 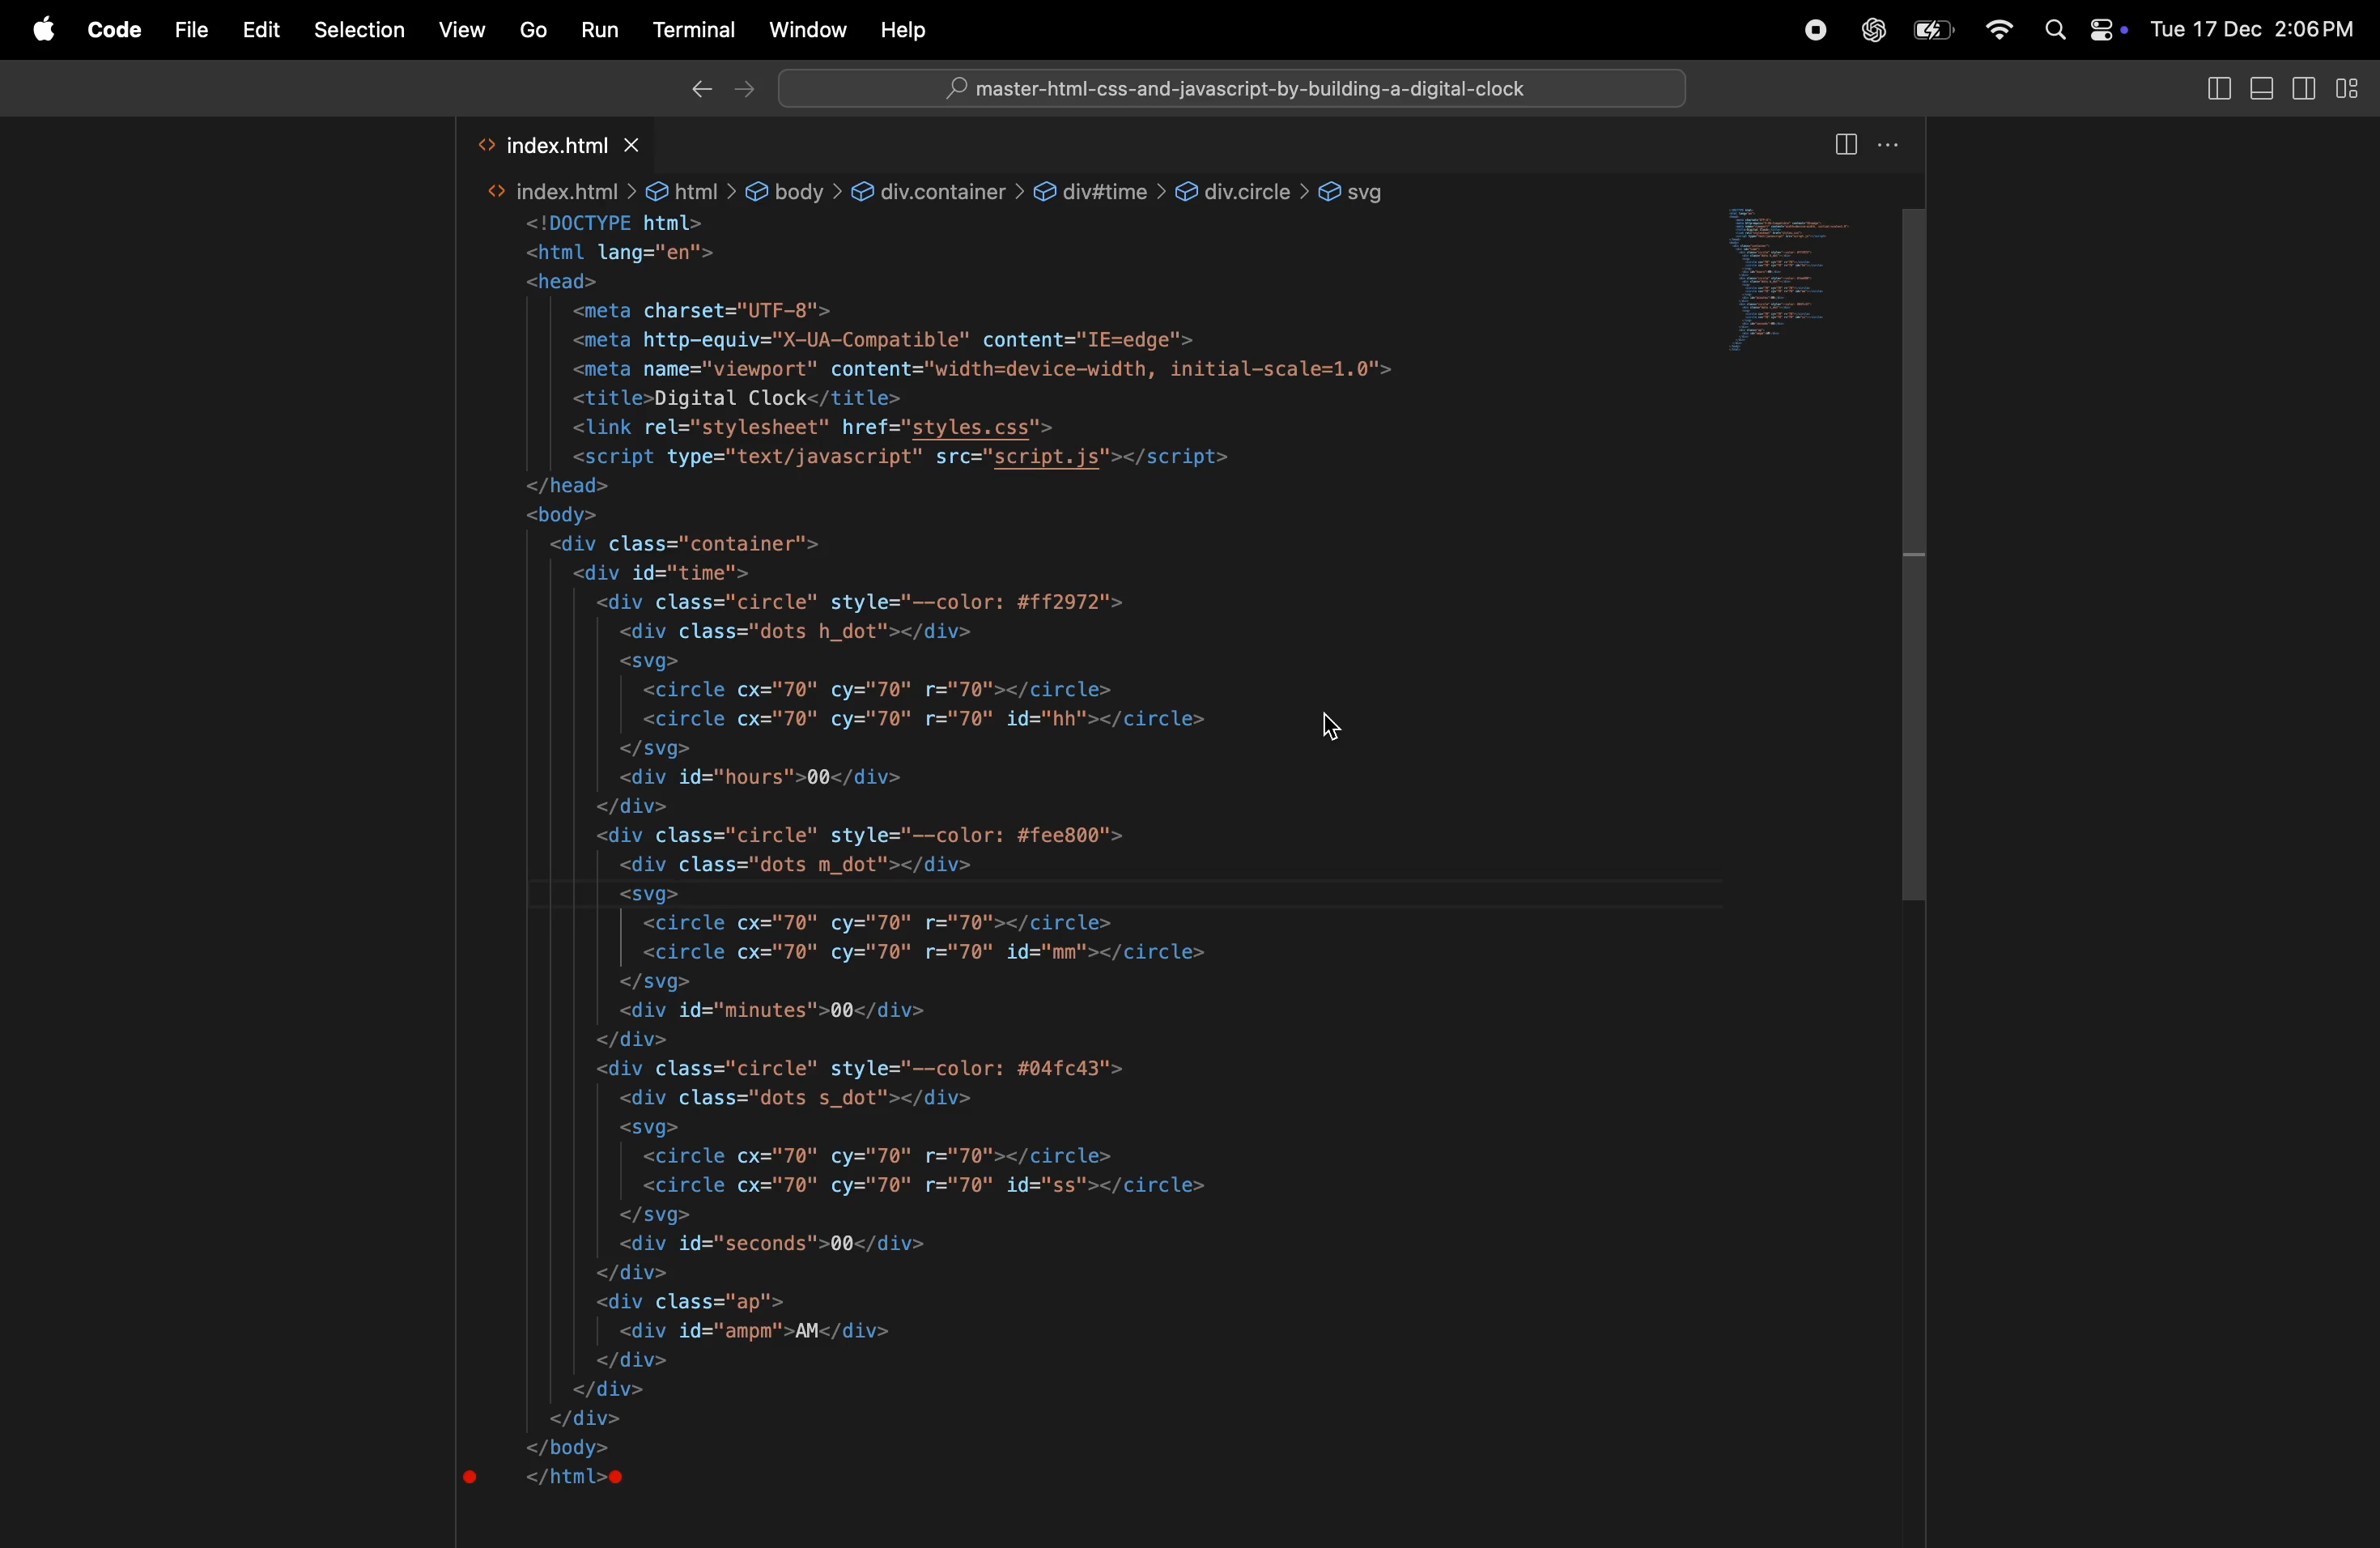 What do you see at coordinates (600, 27) in the screenshot?
I see `run` at bounding box center [600, 27].